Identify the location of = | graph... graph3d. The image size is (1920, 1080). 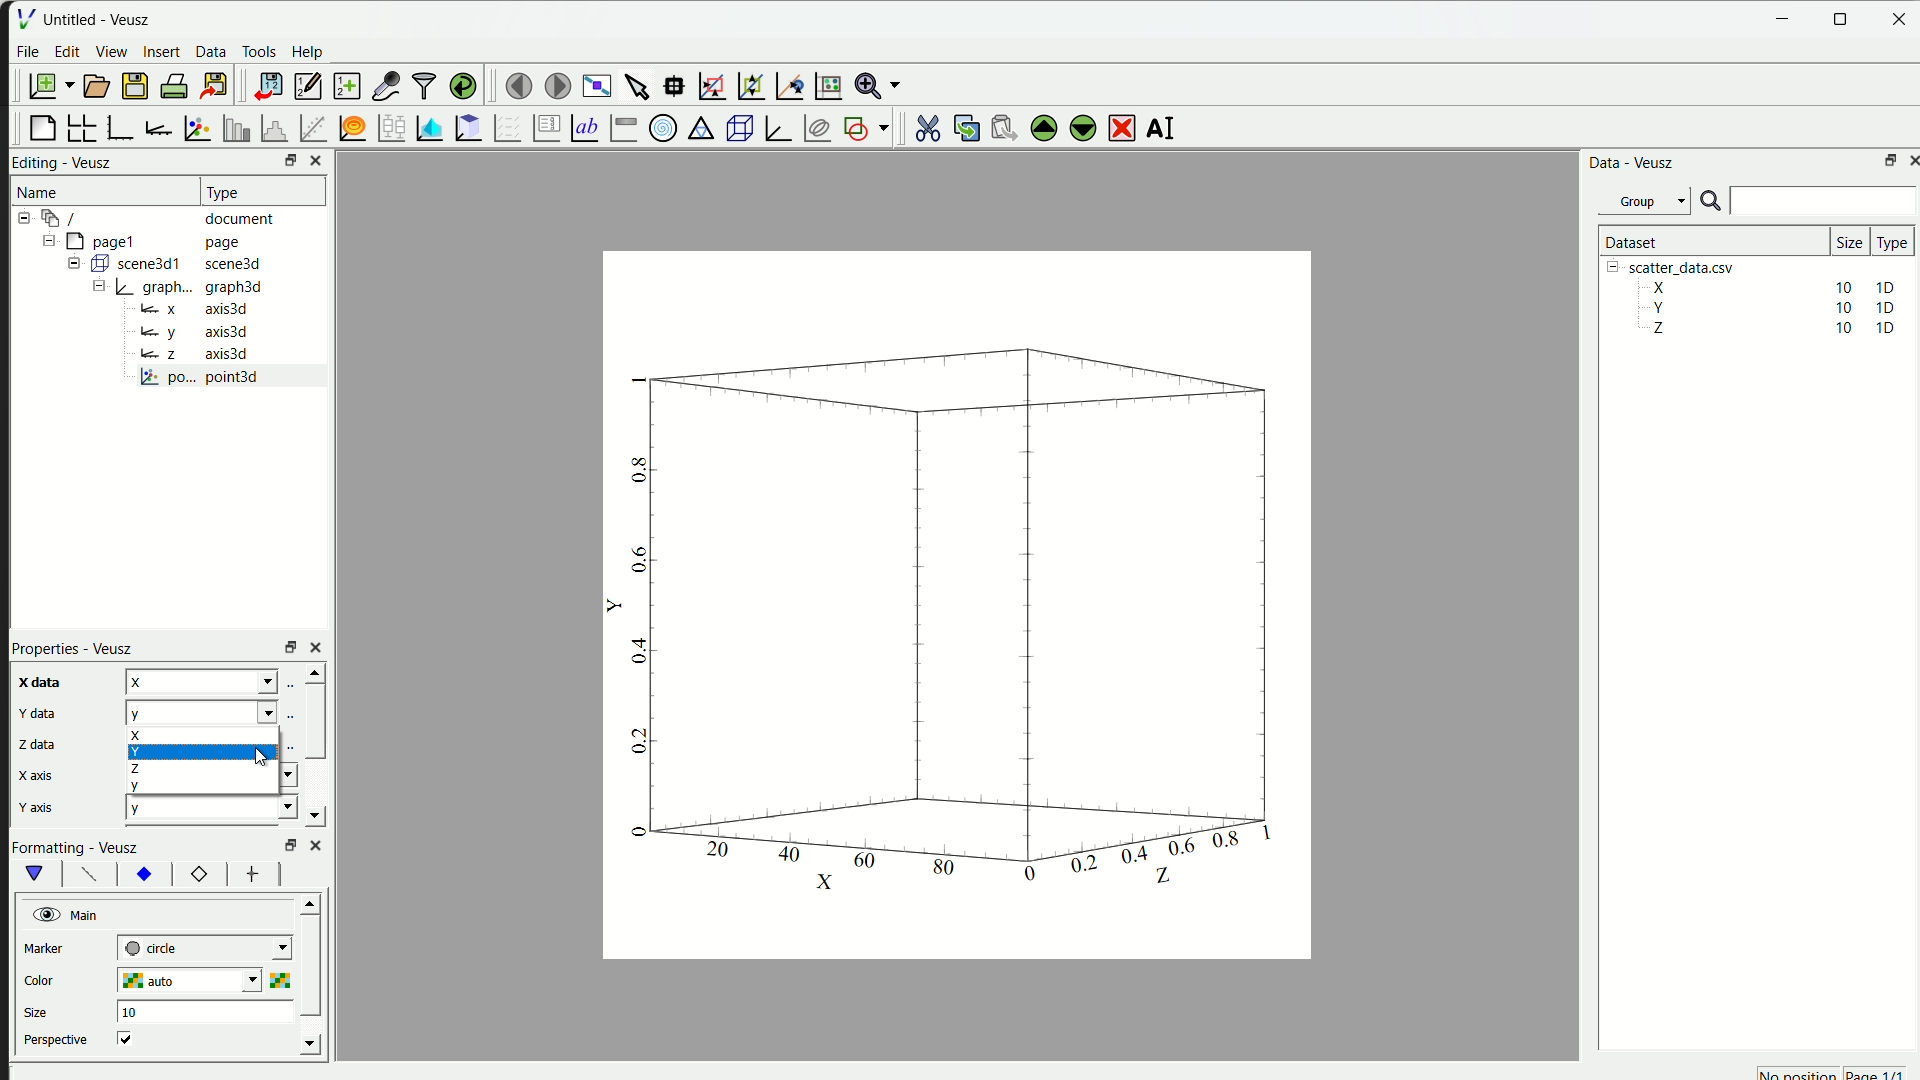
(187, 289).